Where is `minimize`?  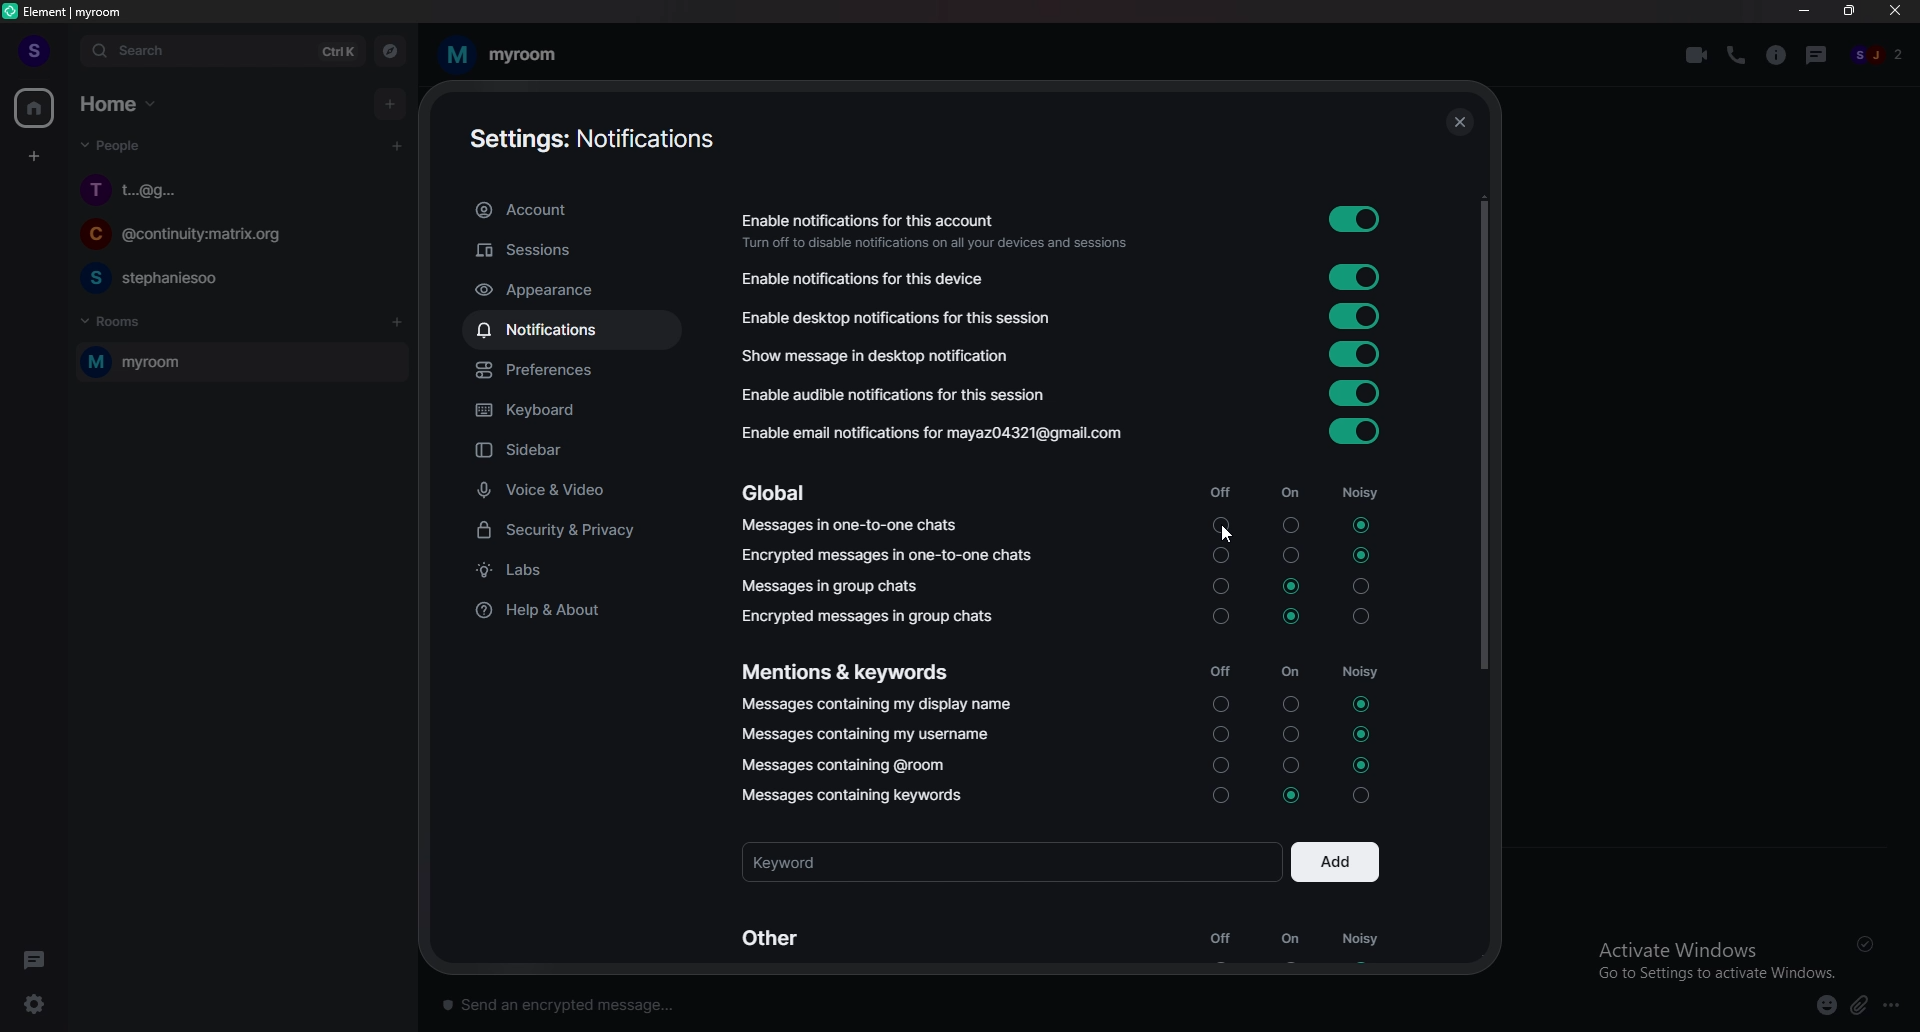
minimize is located at coordinates (1806, 12).